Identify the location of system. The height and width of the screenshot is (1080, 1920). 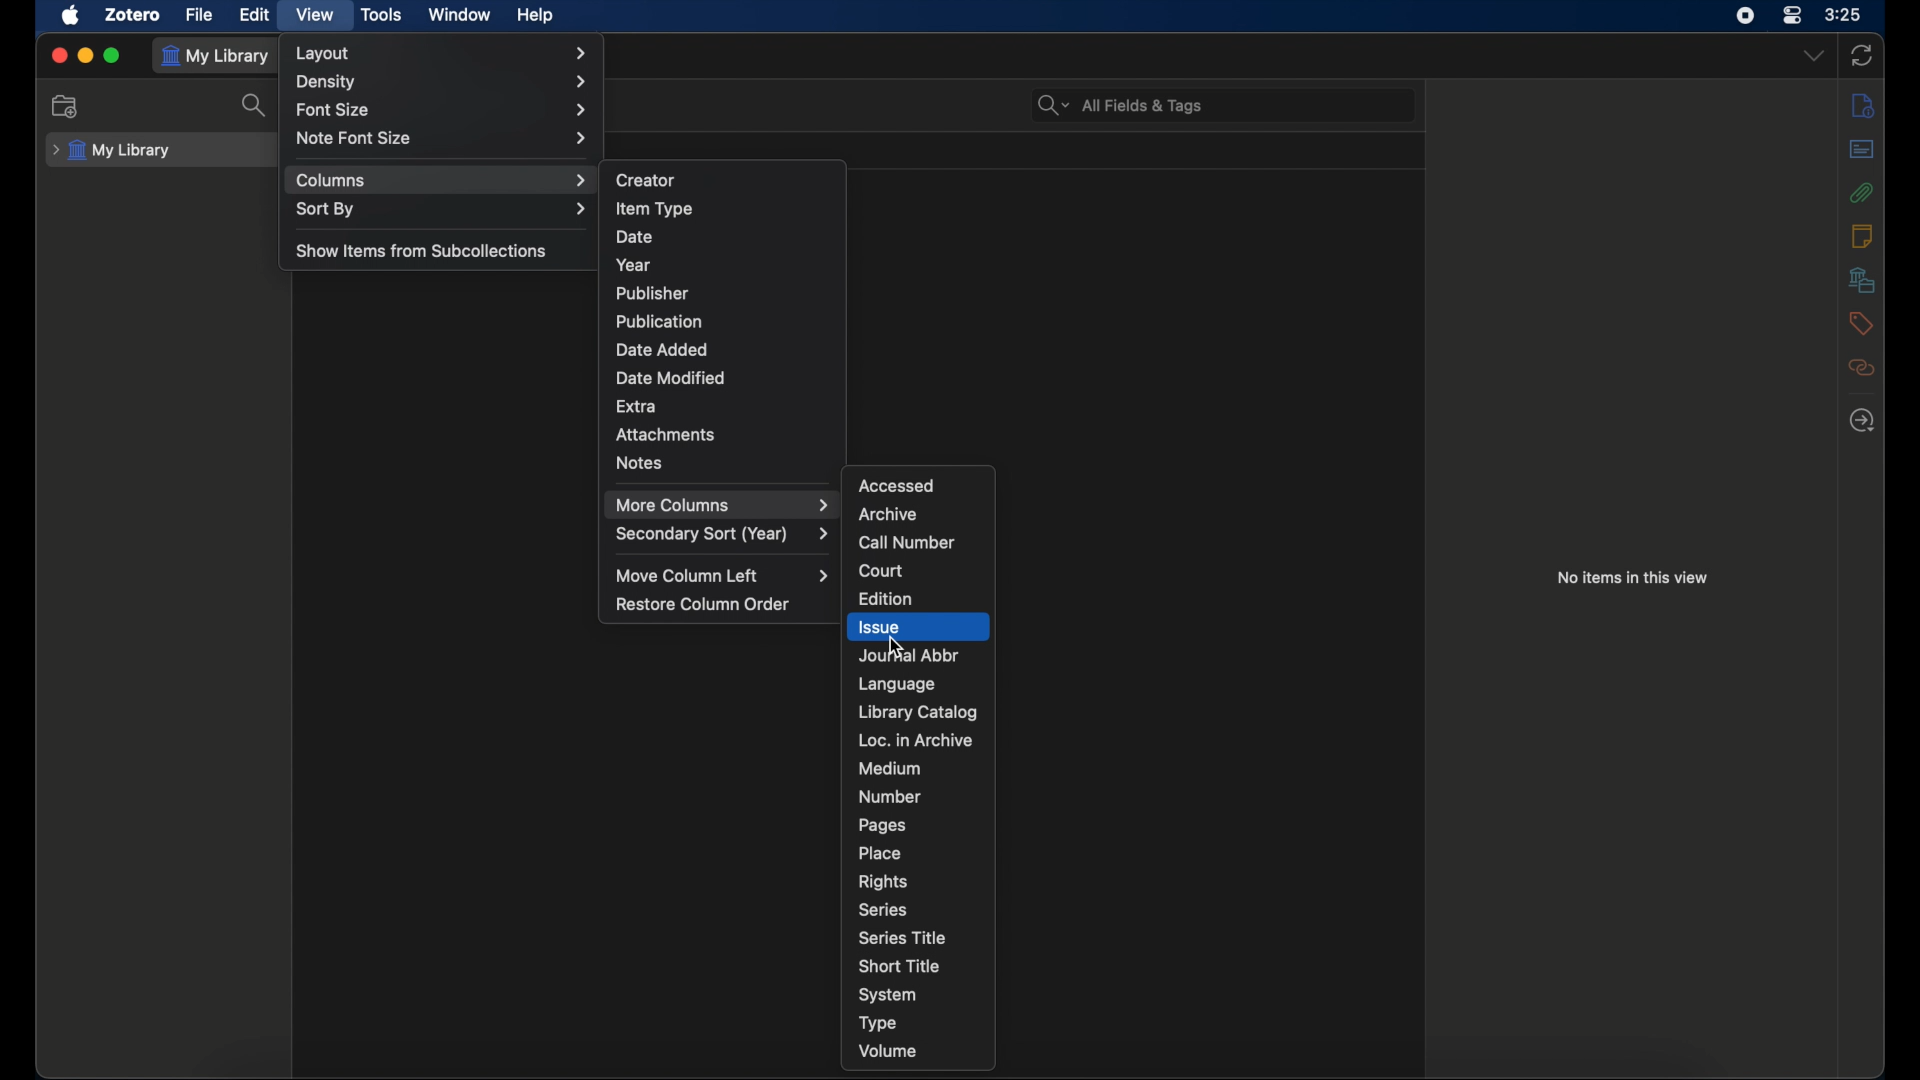
(888, 995).